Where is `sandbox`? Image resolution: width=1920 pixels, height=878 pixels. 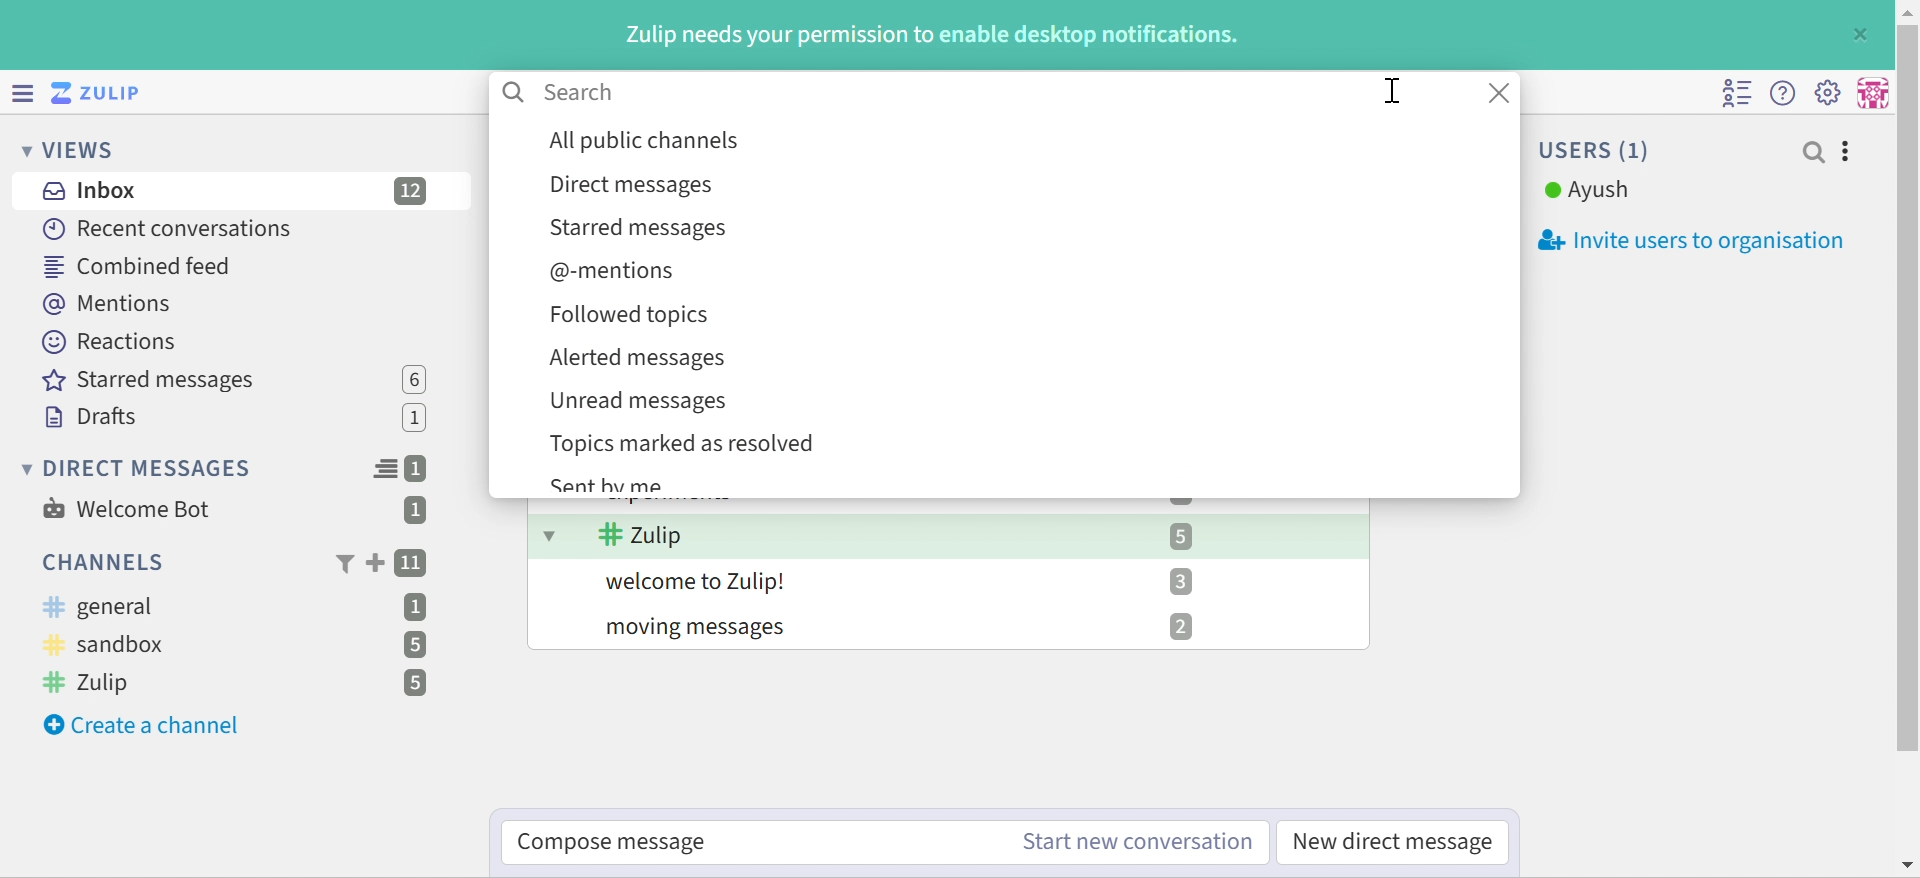 sandbox is located at coordinates (113, 646).